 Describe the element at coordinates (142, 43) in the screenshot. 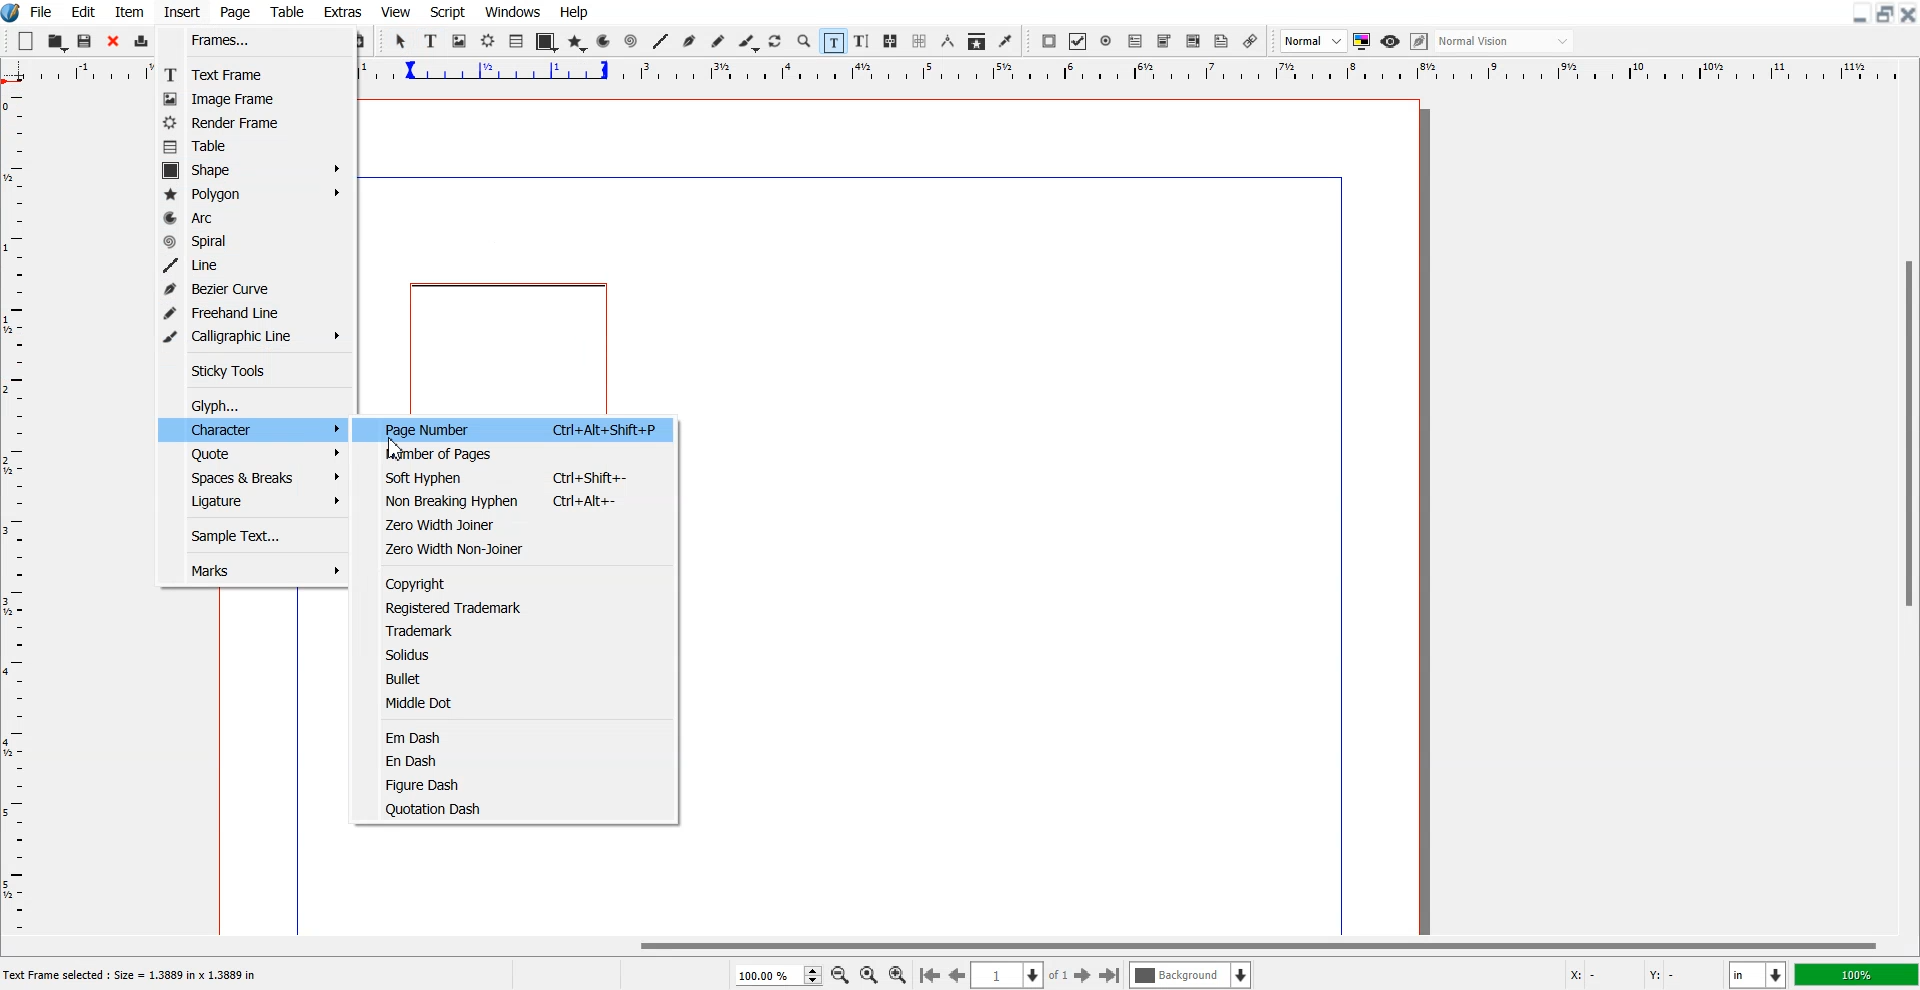

I see `Print` at that location.